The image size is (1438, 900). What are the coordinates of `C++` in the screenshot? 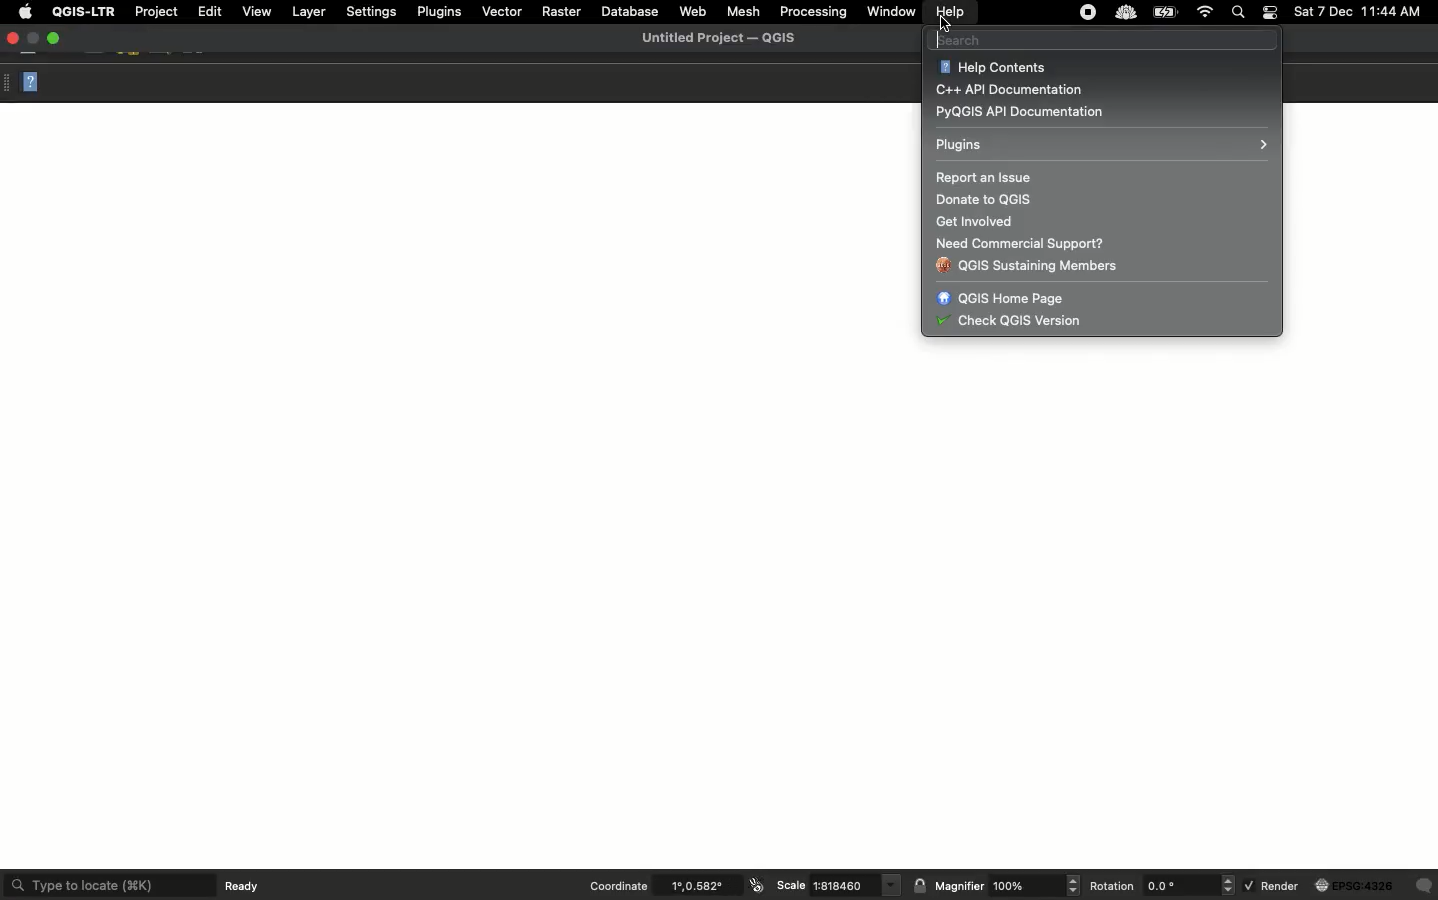 It's located at (1018, 90).